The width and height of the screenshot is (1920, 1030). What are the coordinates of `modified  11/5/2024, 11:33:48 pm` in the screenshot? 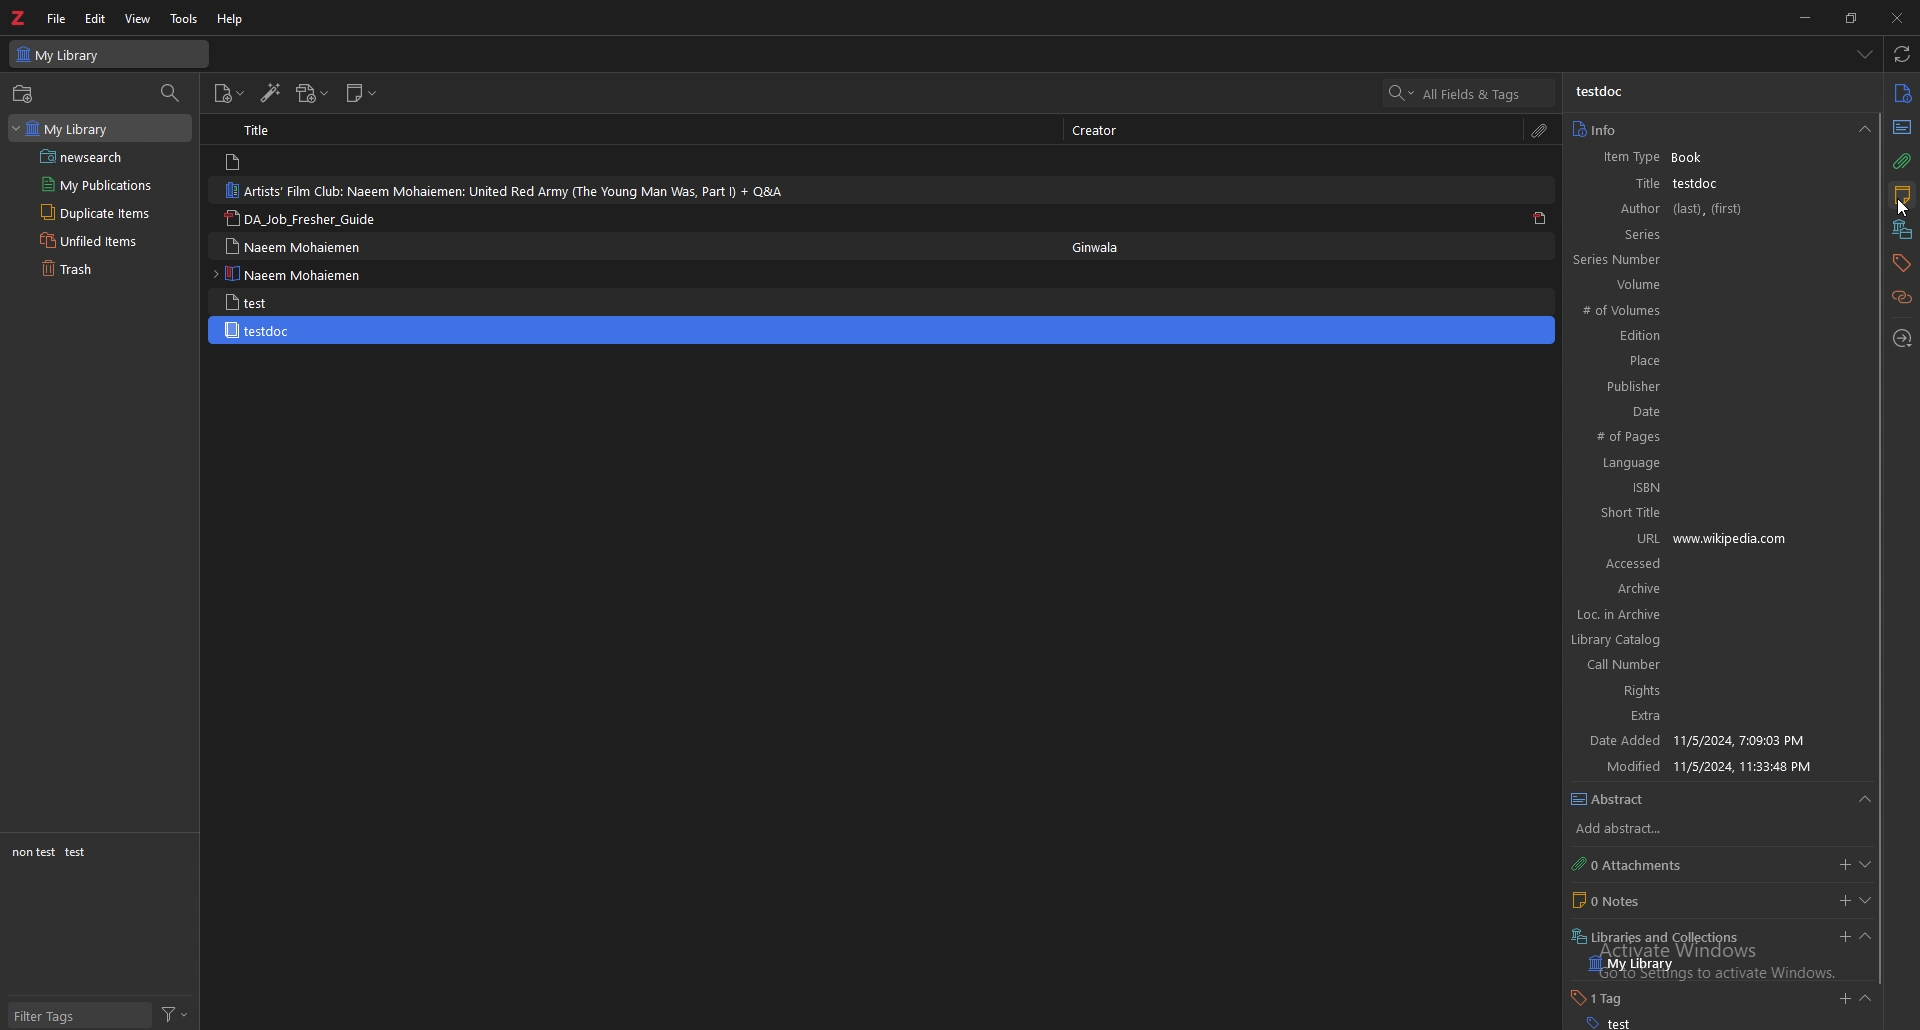 It's located at (1718, 768).